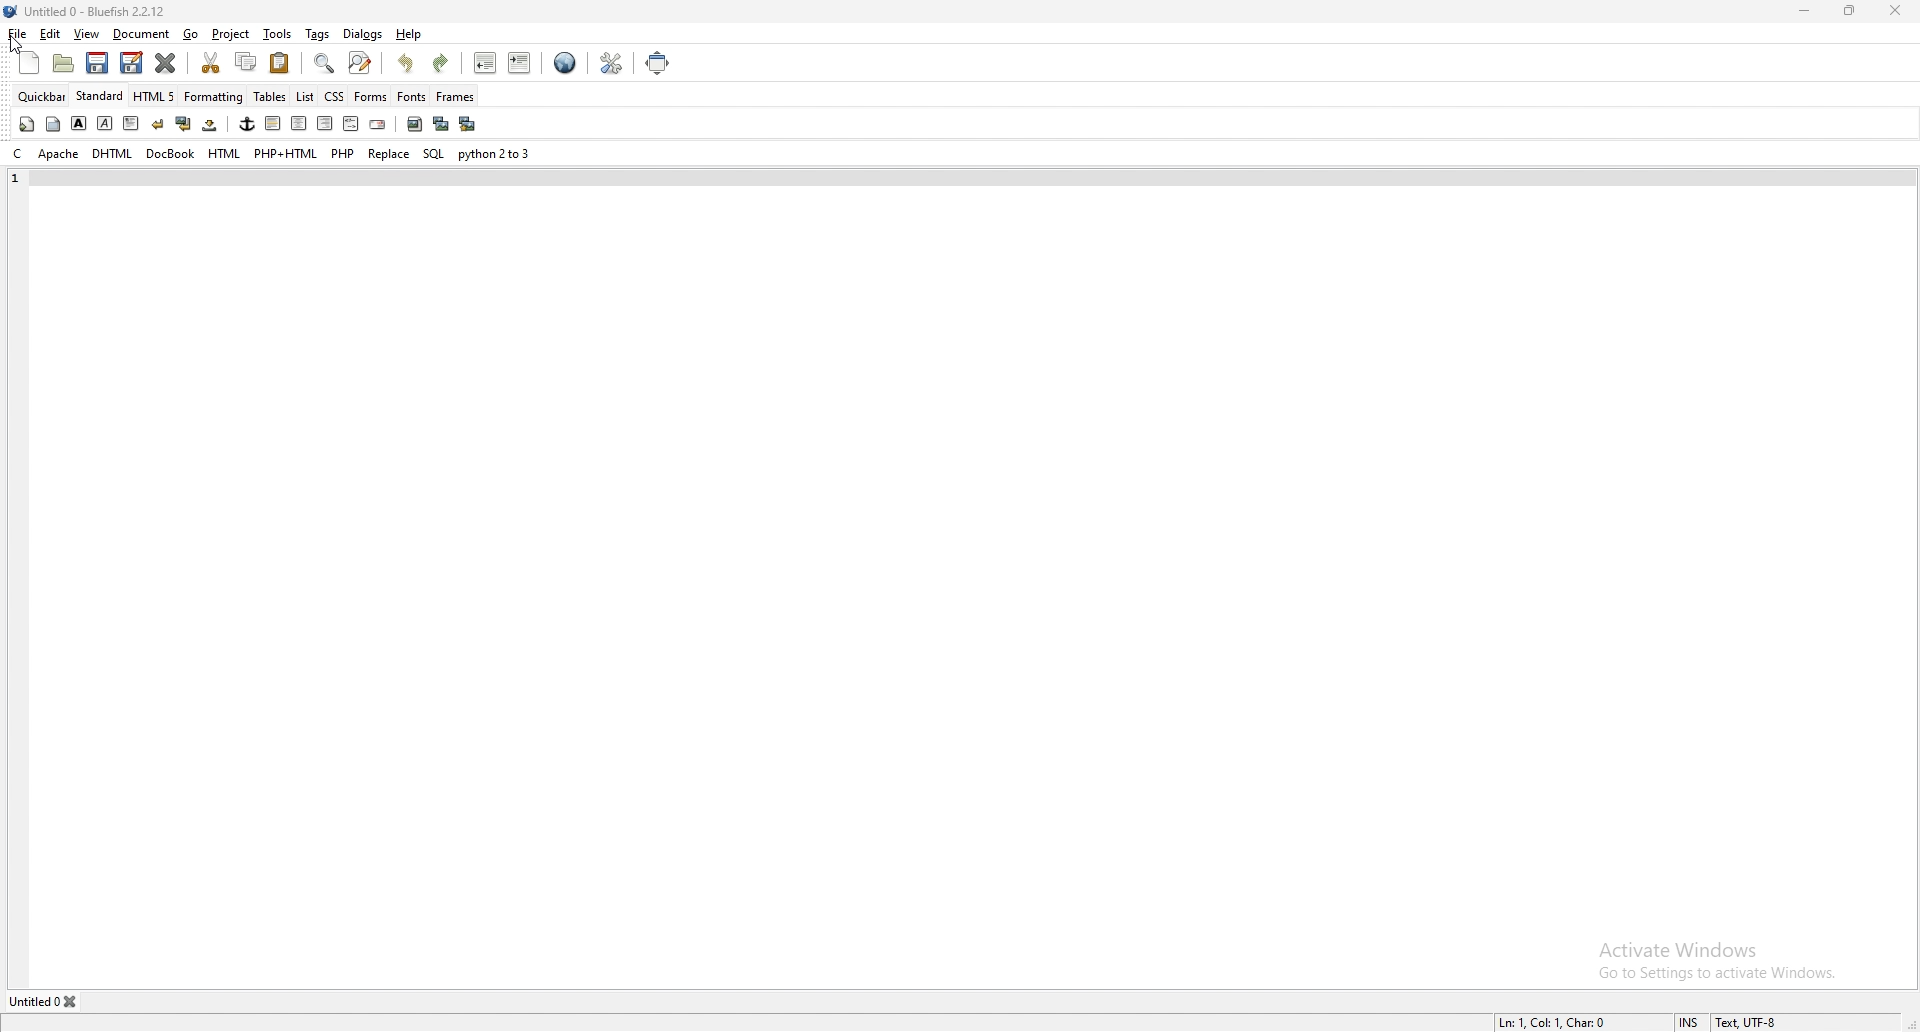 This screenshot has width=1920, height=1032. Describe the element at coordinates (96, 10) in the screenshot. I see `Untitled 0 - Bluefish 2.2.12` at that location.